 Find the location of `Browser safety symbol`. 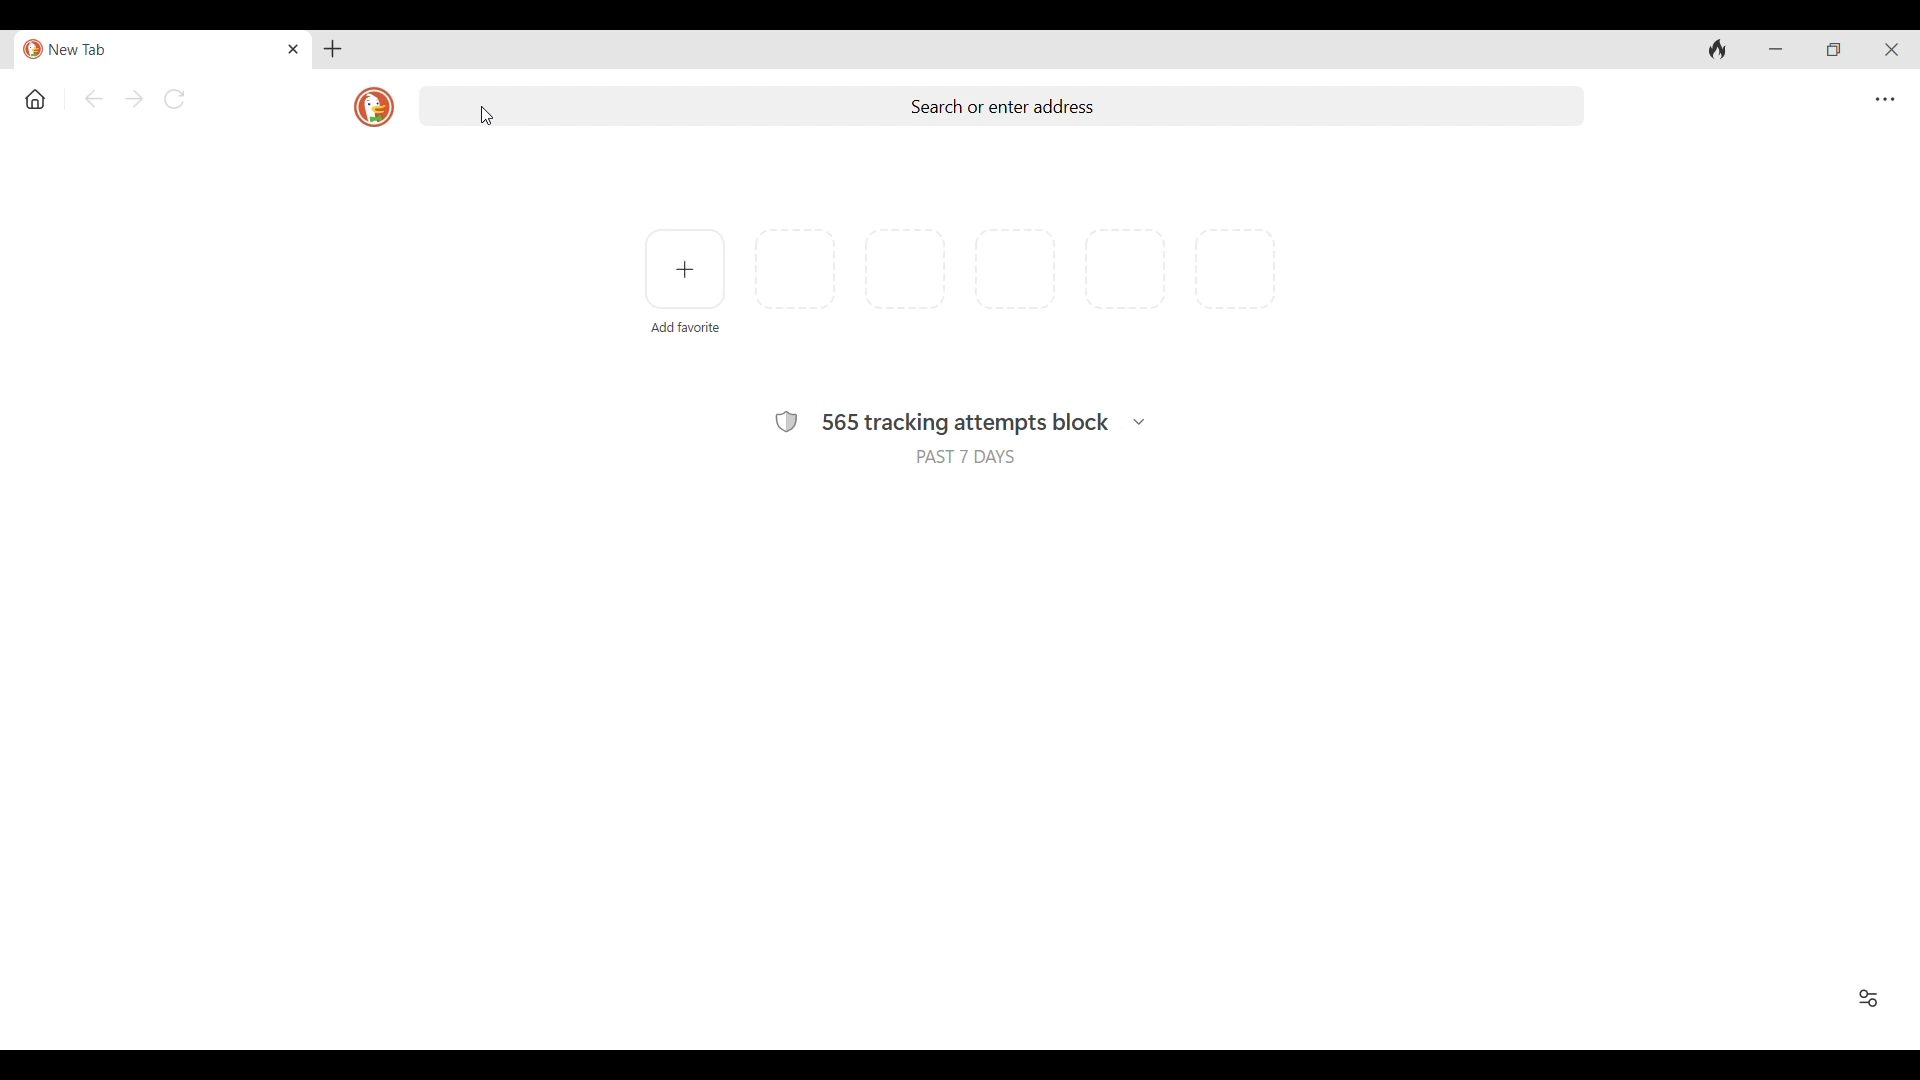

Browser safety symbol is located at coordinates (786, 421).